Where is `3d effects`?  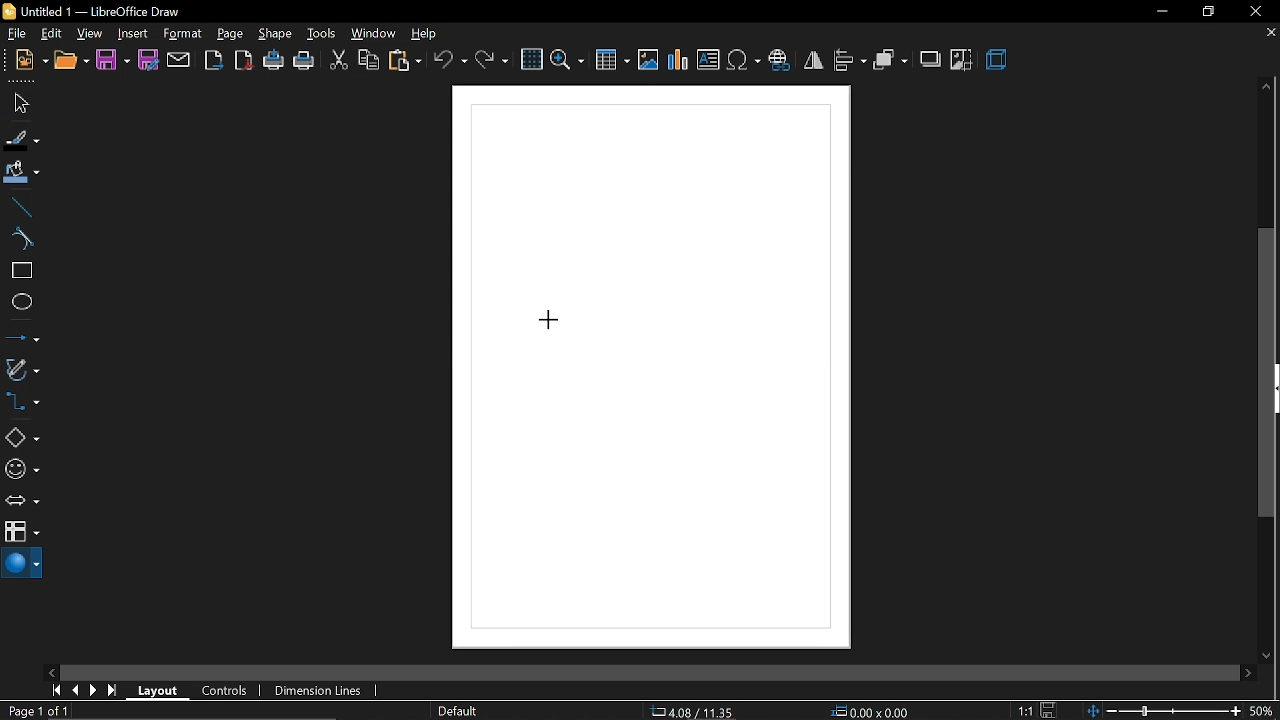 3d effects is located at coordinates (997, 60).